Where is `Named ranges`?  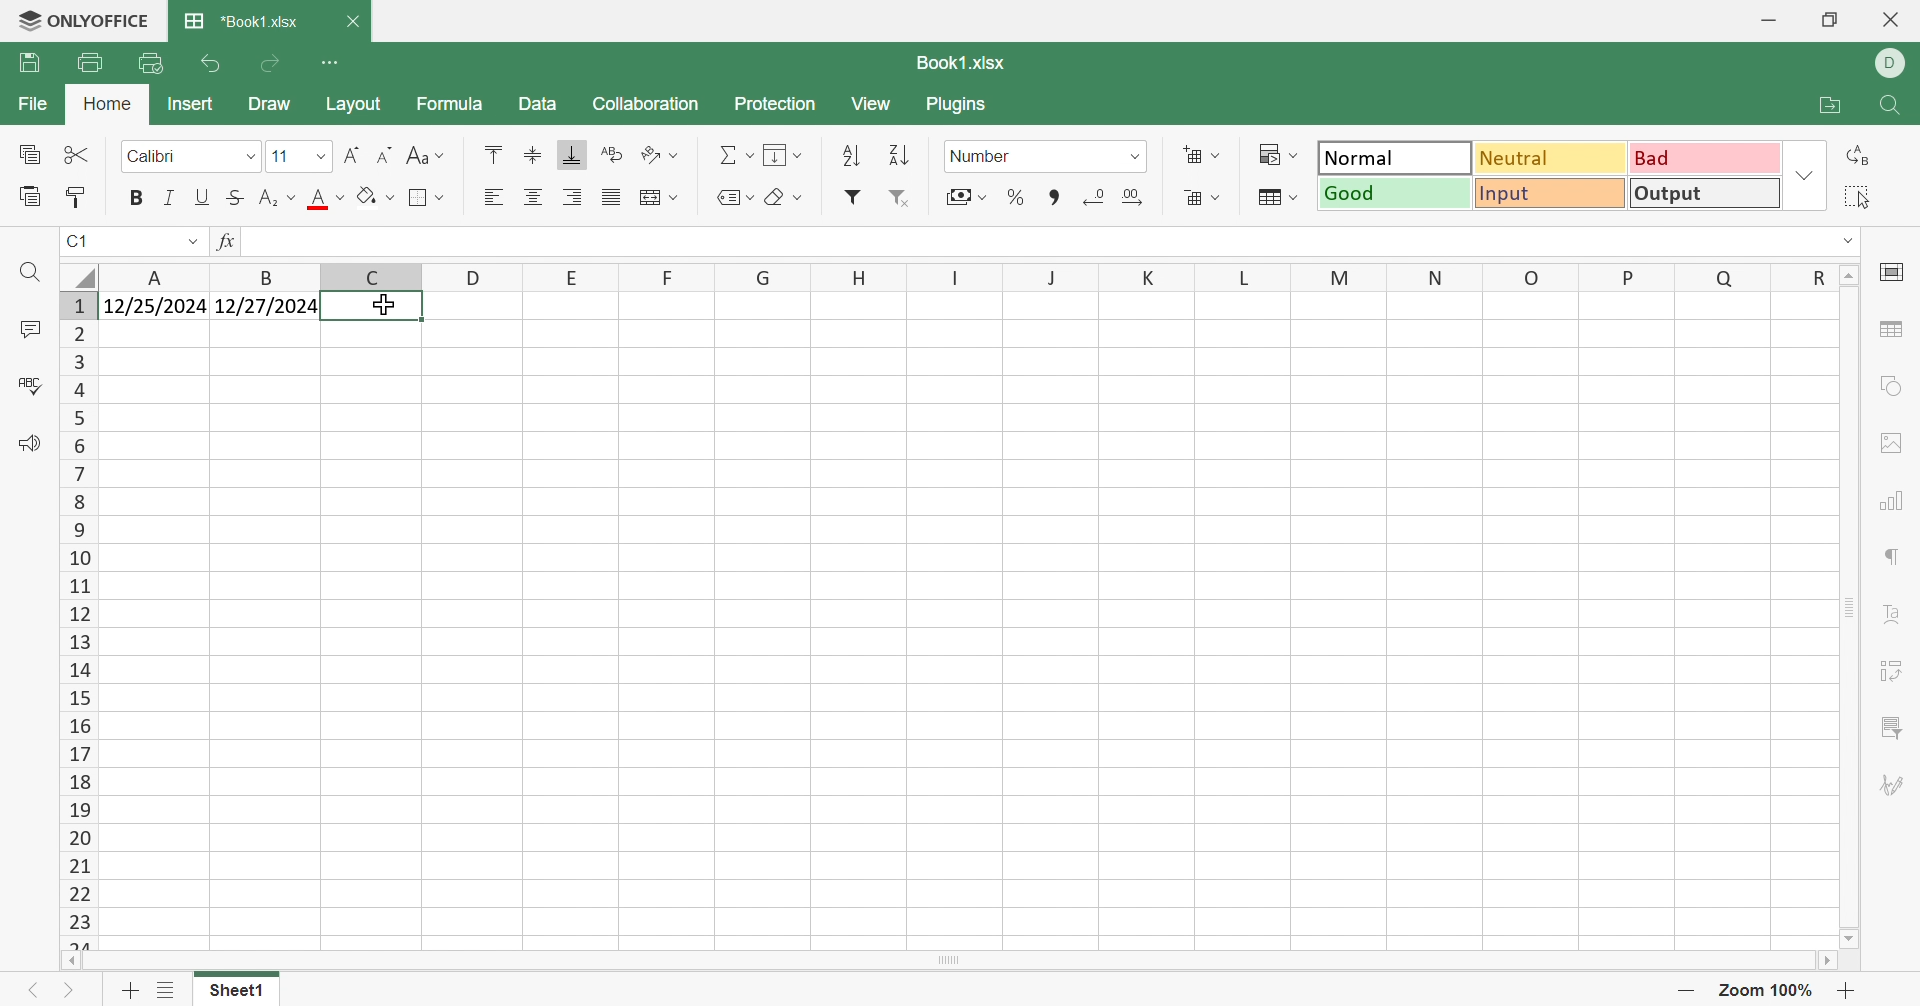
Named ranges is located at coordinates (734, 200).